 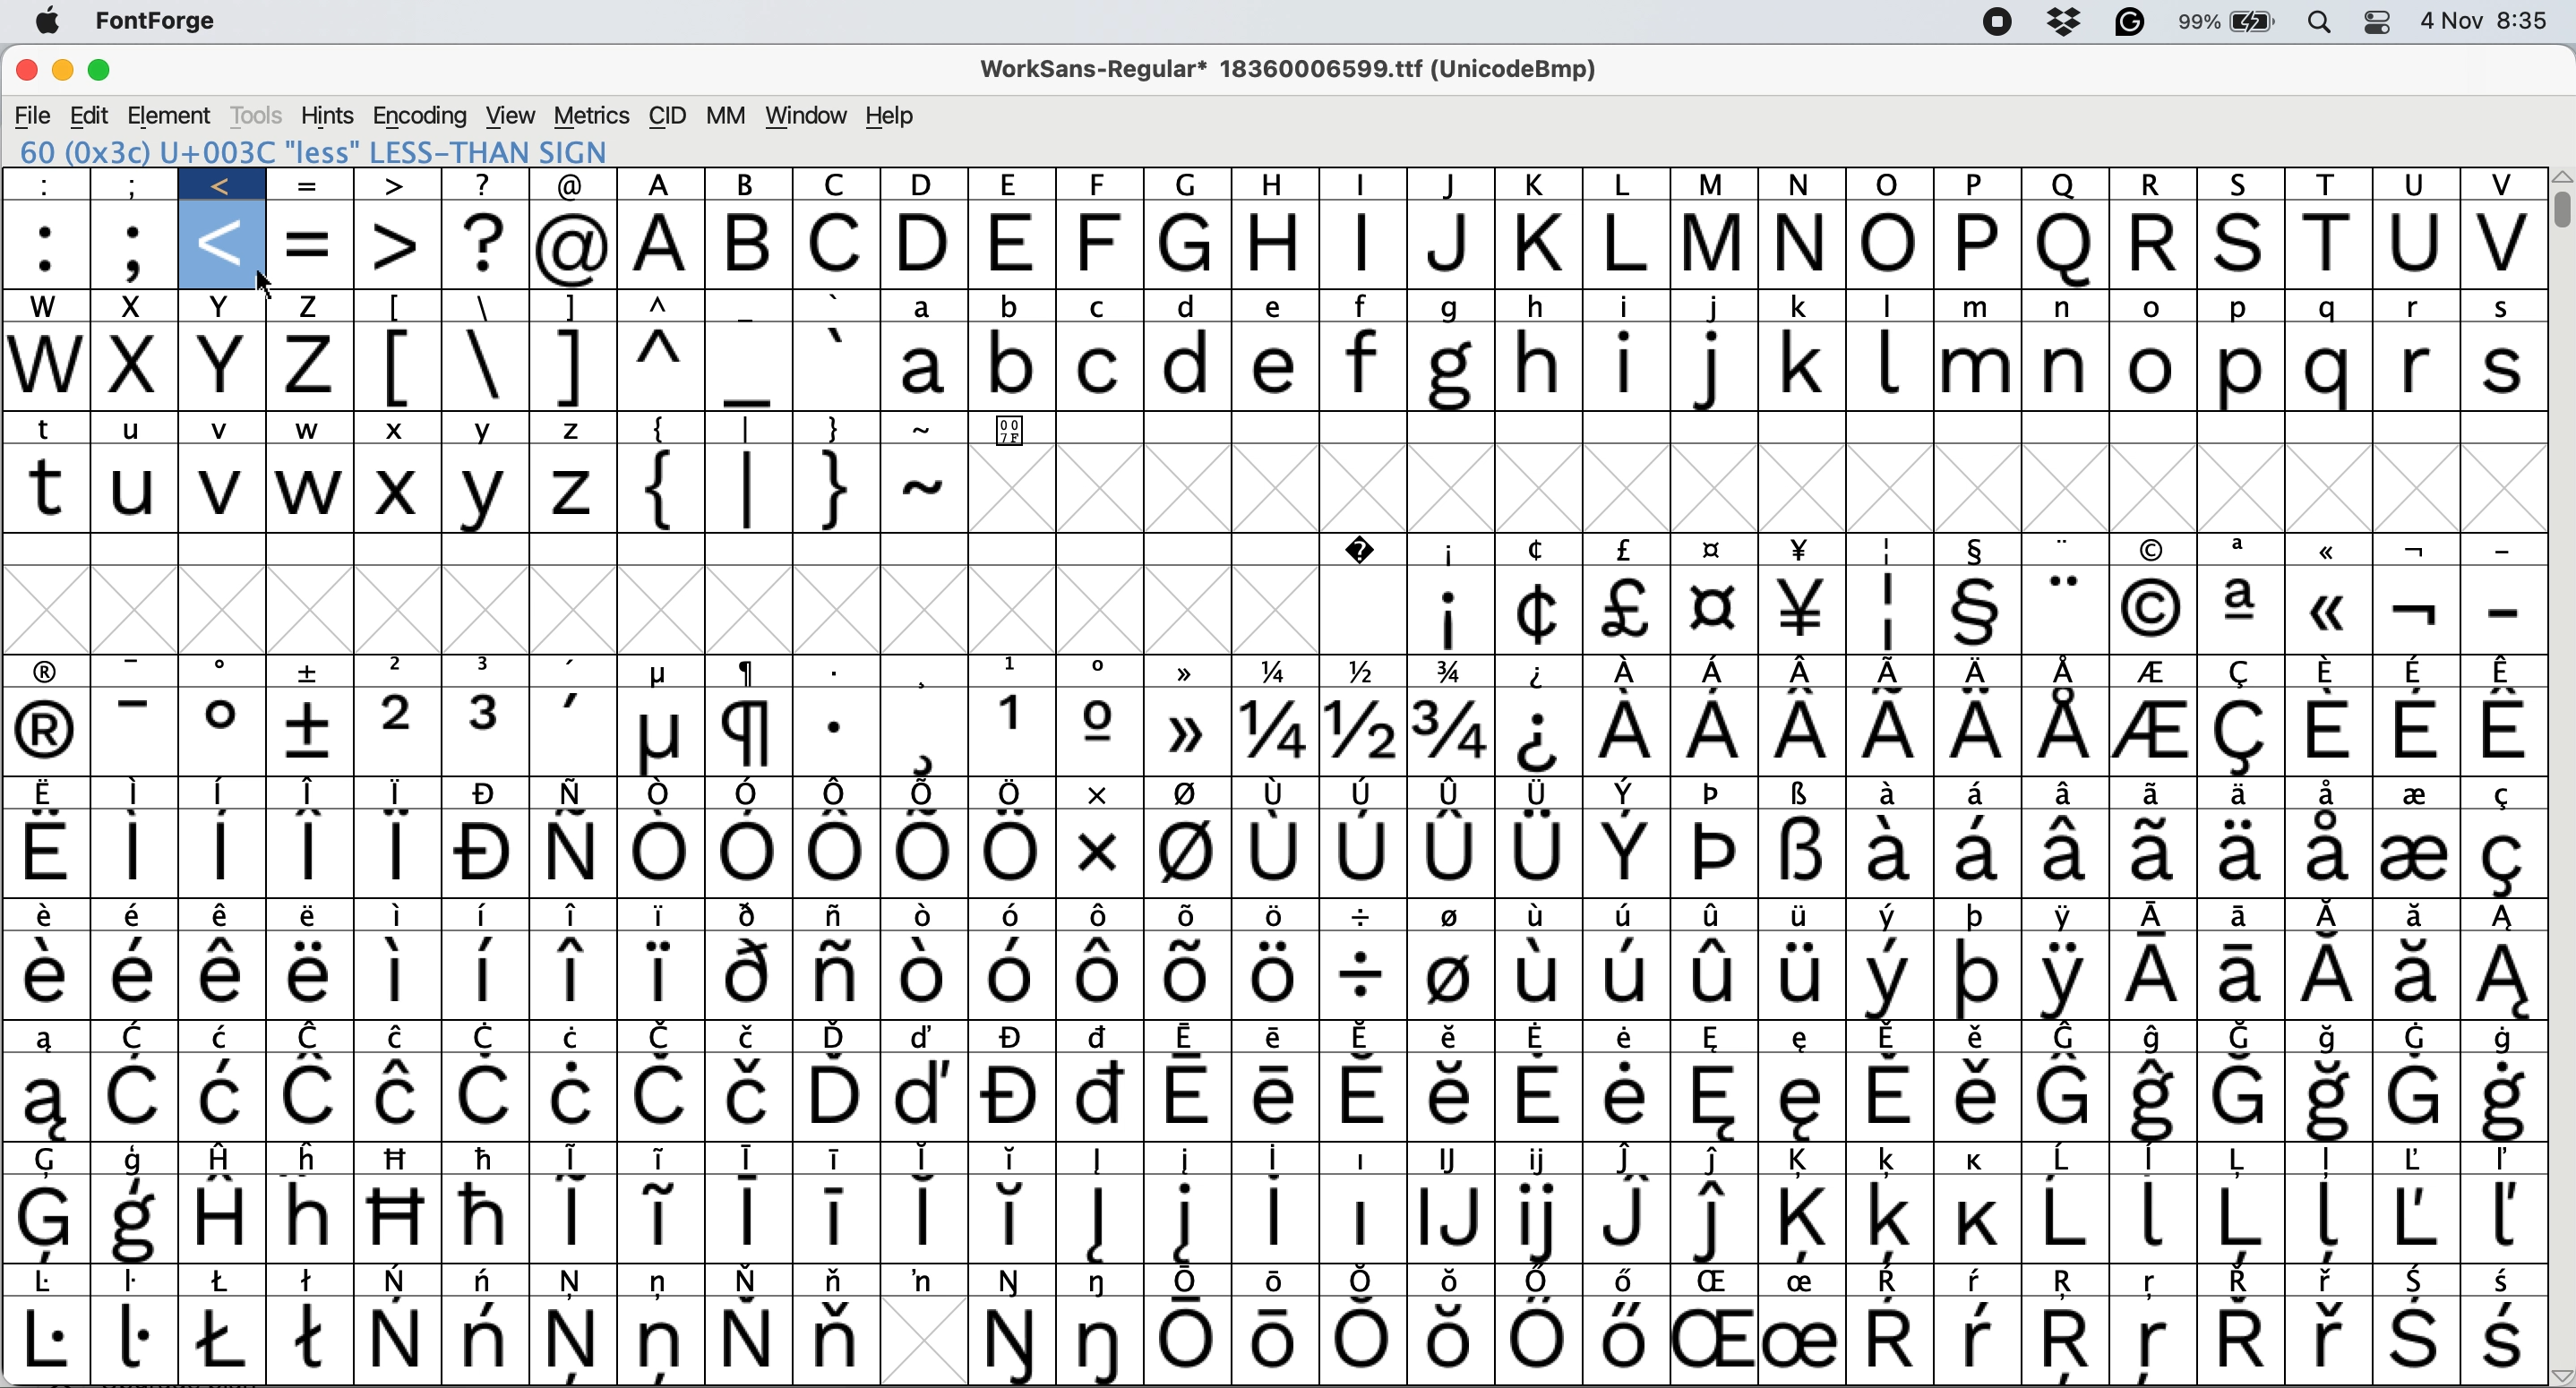 What do you see at coordinates (490, 857) in the screenshot?
I see `Symbol` at bounding box center [490, 857].